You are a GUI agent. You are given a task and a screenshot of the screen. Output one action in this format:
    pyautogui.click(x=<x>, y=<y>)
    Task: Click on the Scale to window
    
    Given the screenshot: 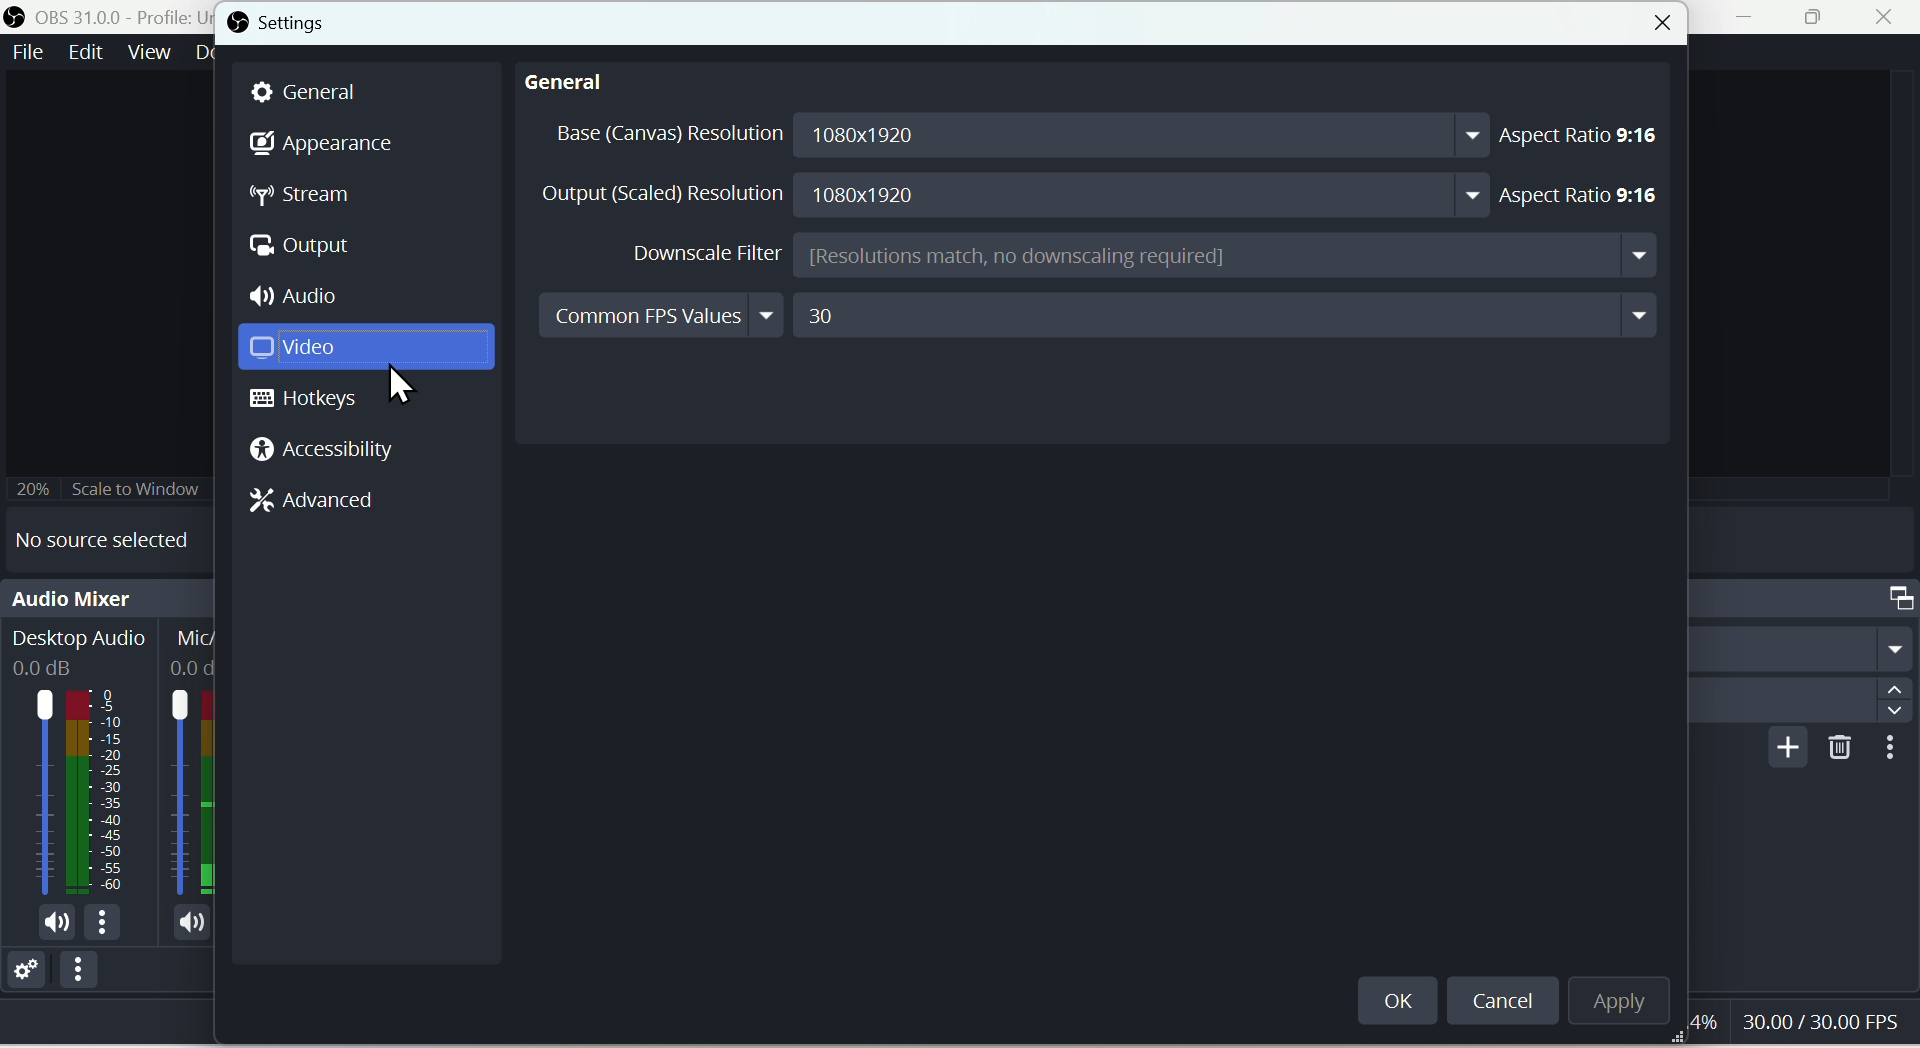 What is the action you would take?
    pyautogui.click(x=114, y=487)
    